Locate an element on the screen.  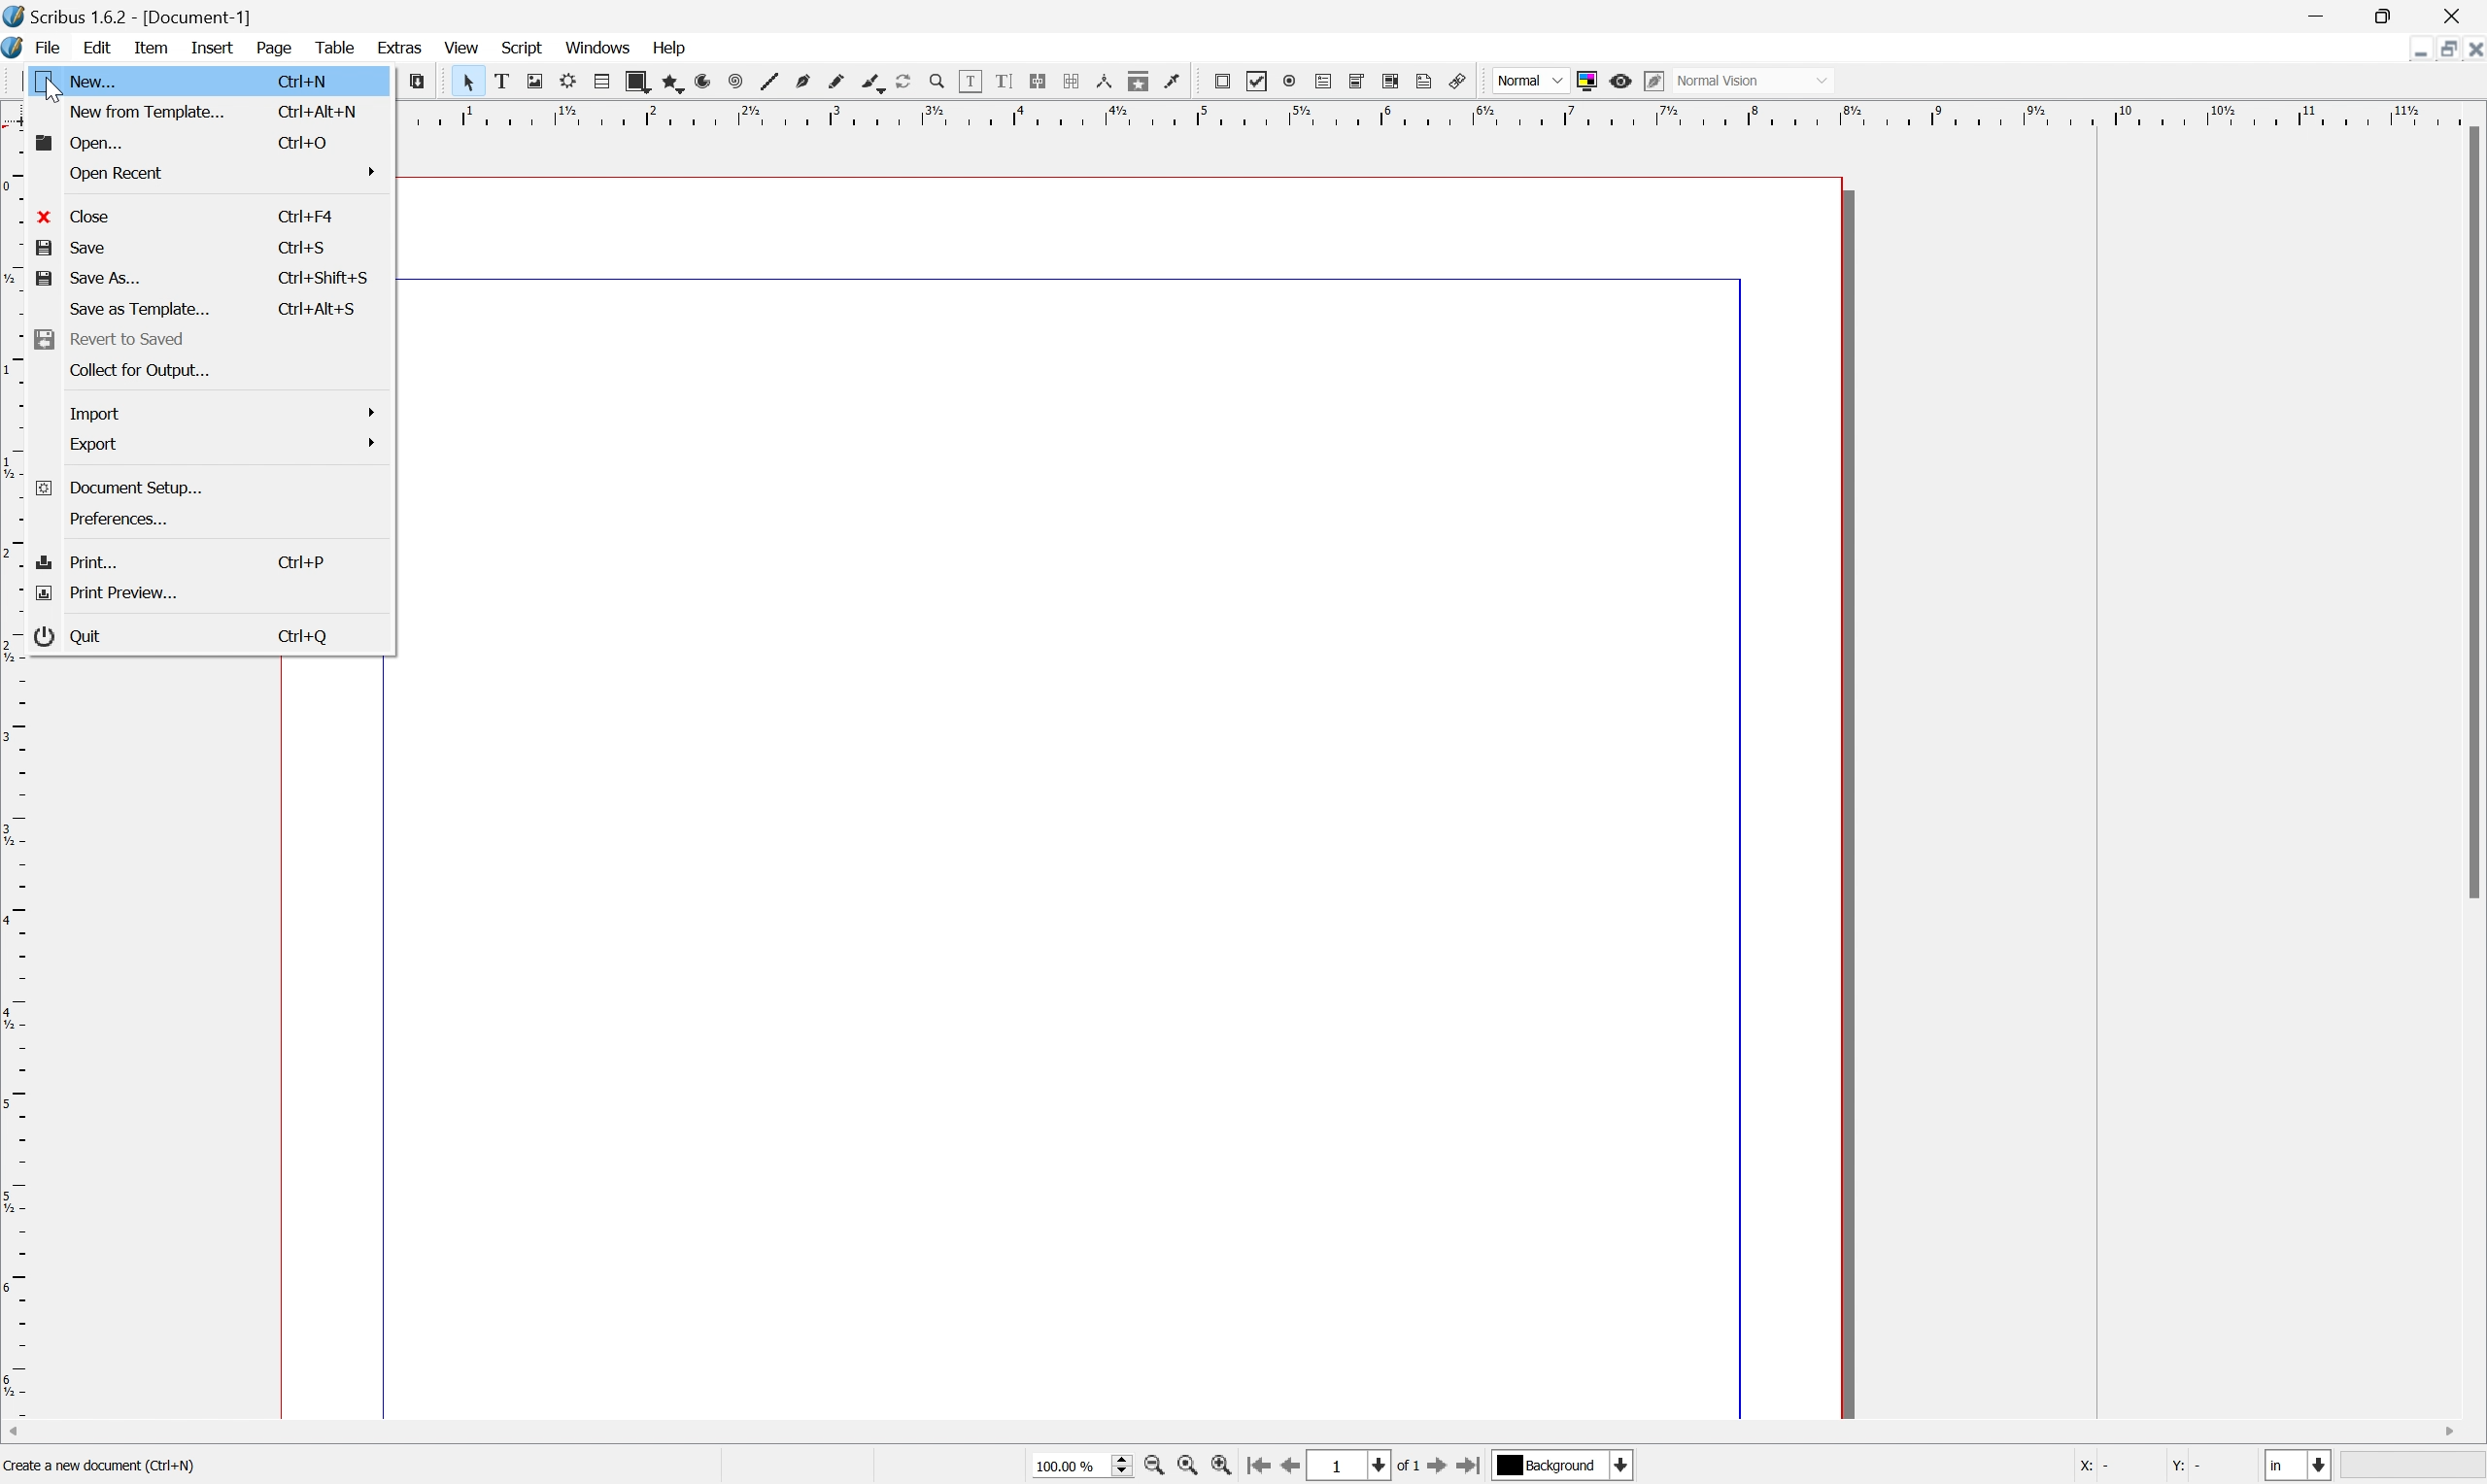
Eye dropper is located at coordinates (1175, 82).